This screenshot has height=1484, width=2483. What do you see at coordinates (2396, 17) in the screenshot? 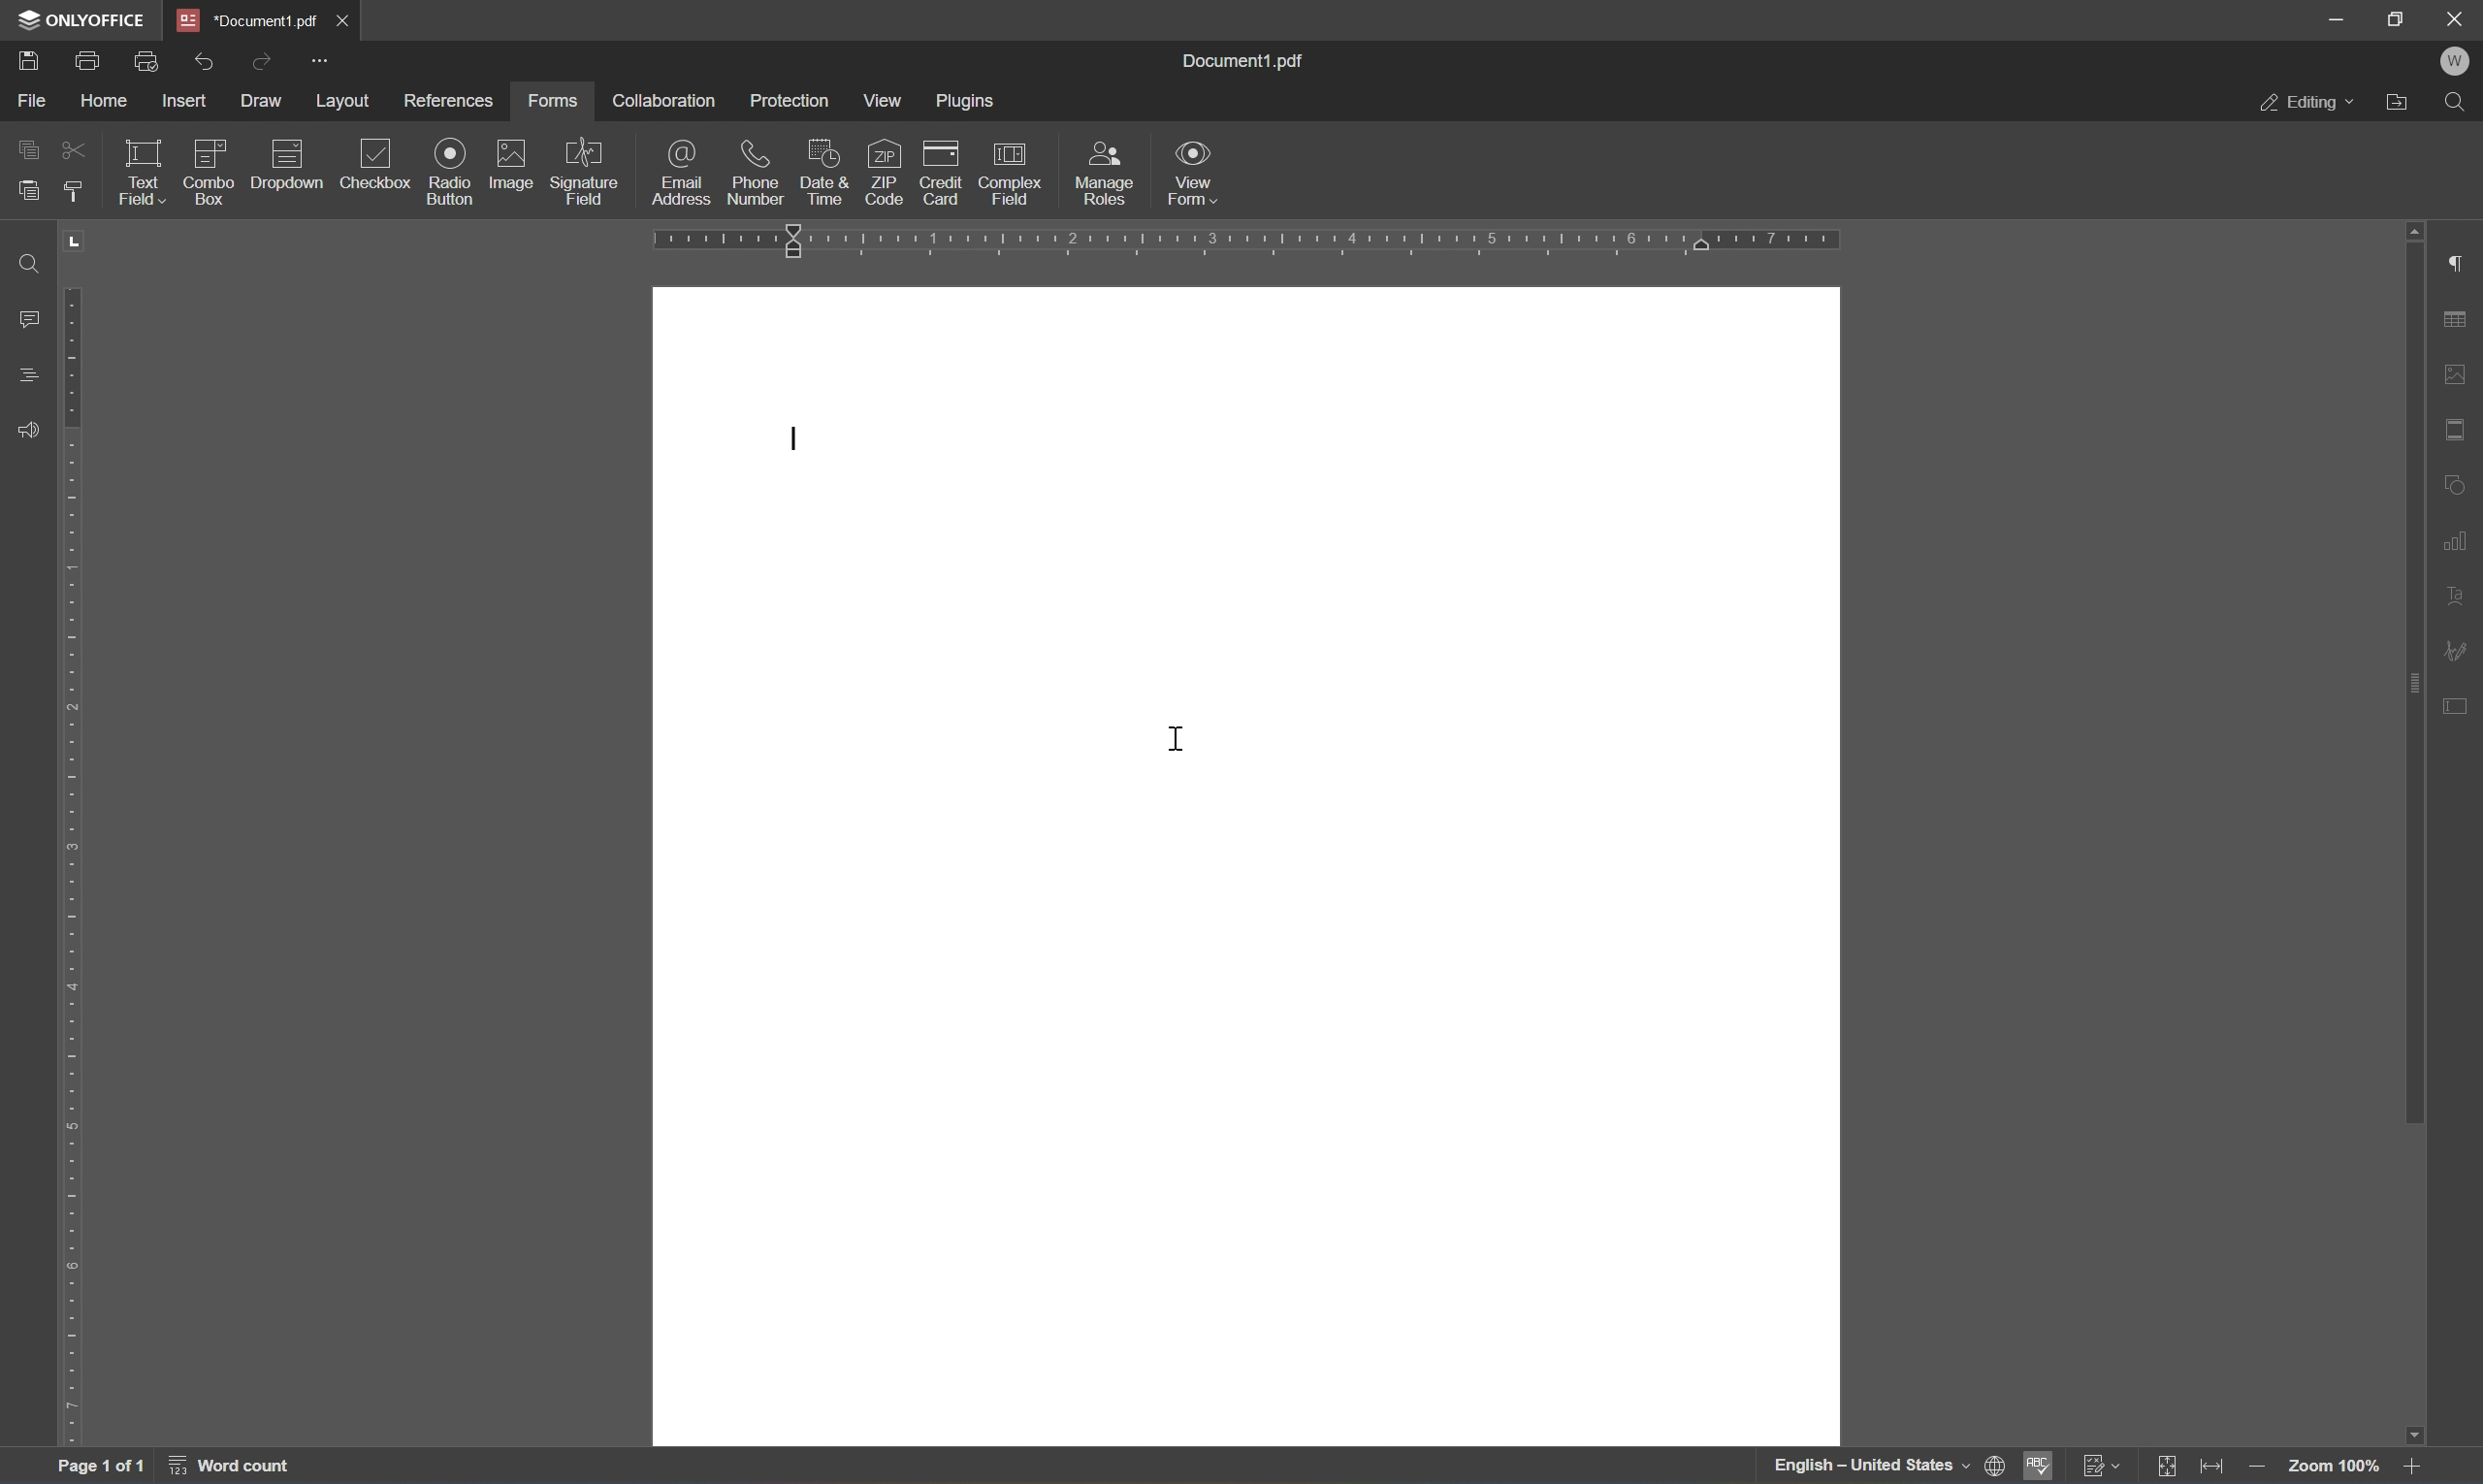
I see `restore down` at bounding box center [2396, 17].